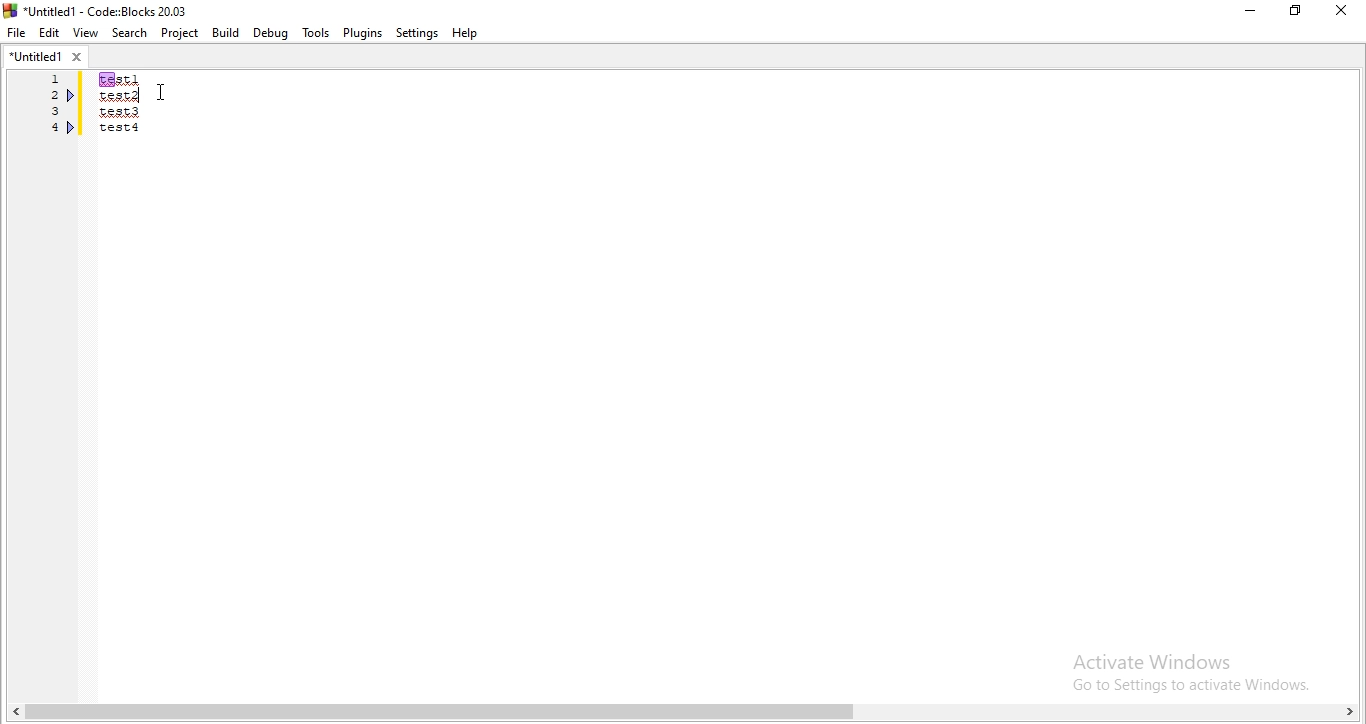  What do you see at coordinates (179, 33) in the screenshot?
I see `Project ` at bounding box center [179, 33].